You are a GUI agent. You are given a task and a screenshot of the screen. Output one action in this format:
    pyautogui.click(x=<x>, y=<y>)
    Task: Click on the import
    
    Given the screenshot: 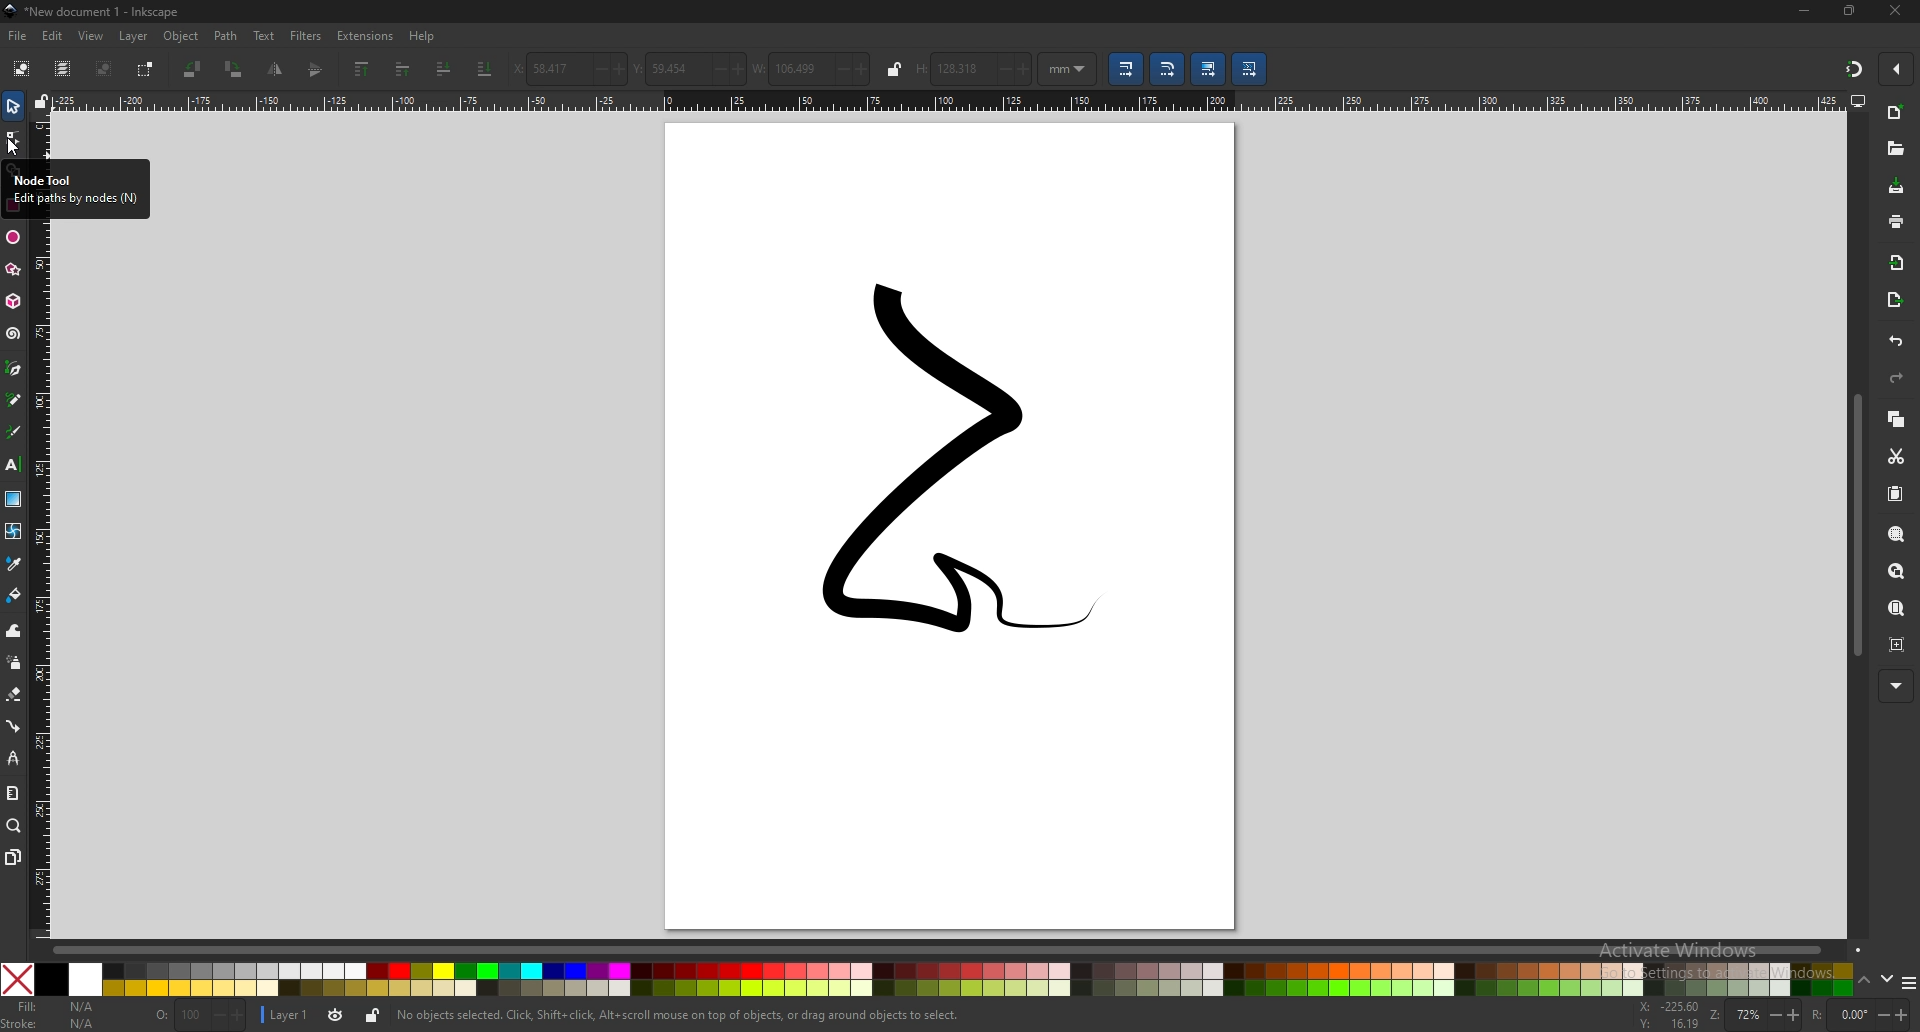 What is the action you would take?
    pyautogui.click(x=1897, y=262)
    